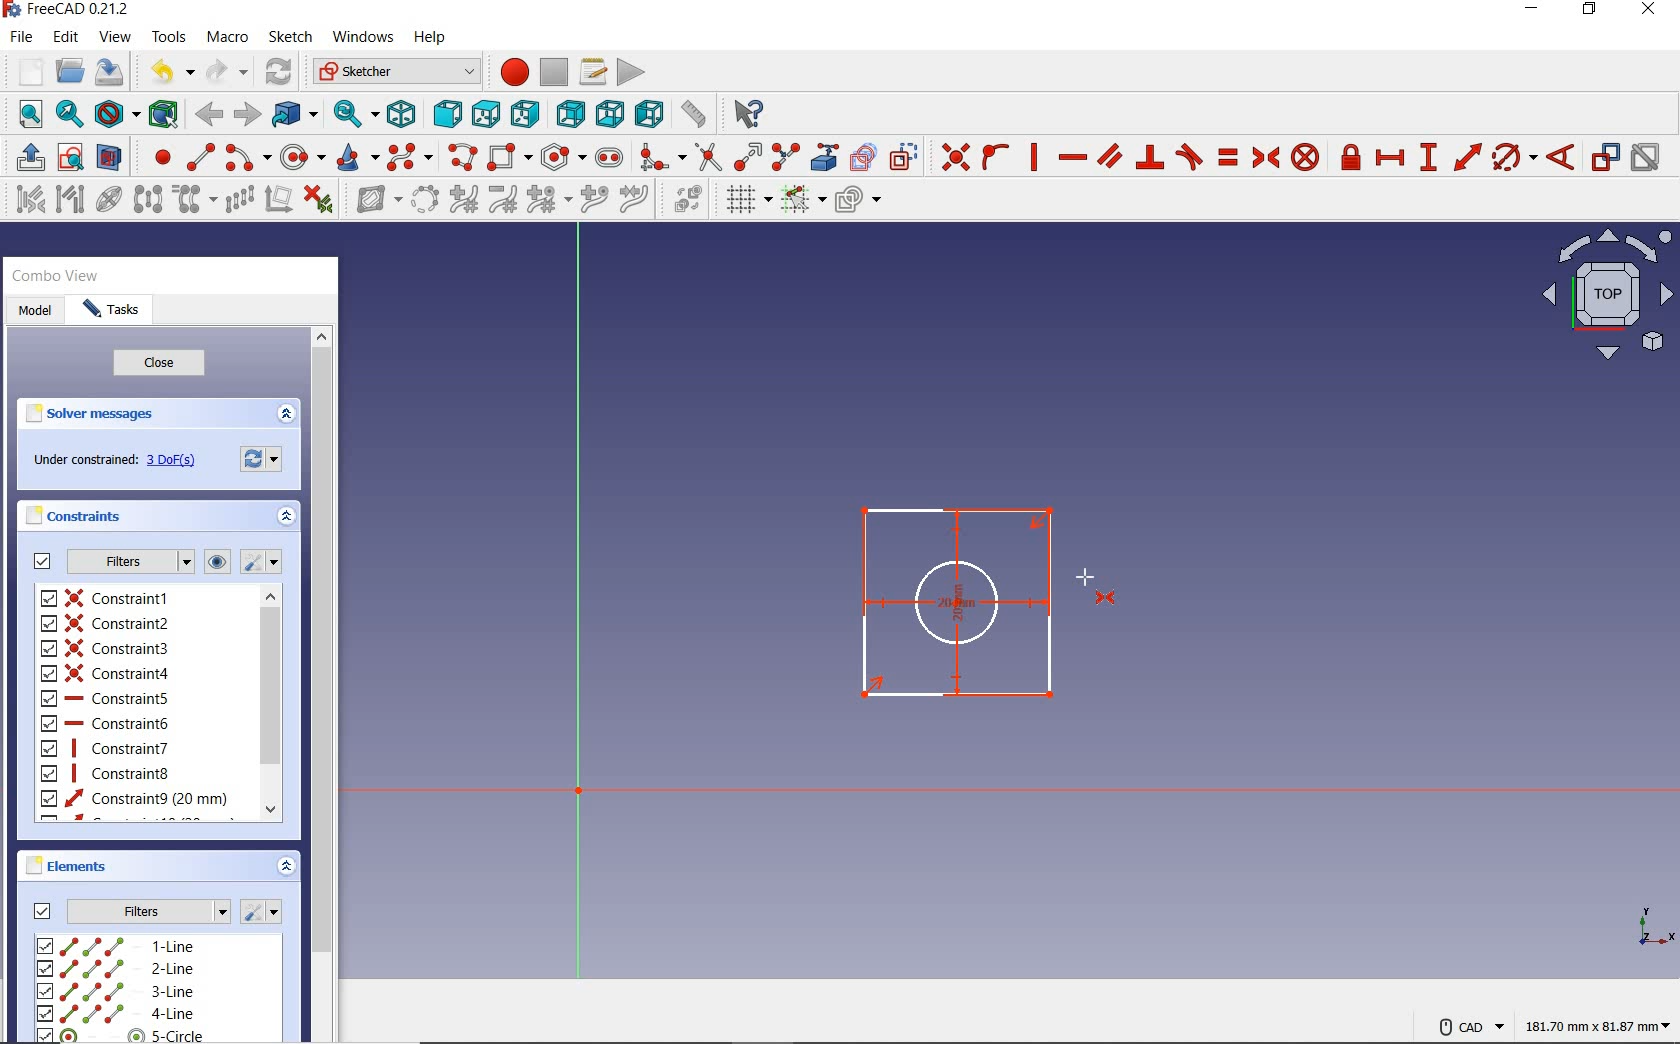  Describe the element at coordinates (105, 698) in the screenshot. I see `constraint5` at that location.